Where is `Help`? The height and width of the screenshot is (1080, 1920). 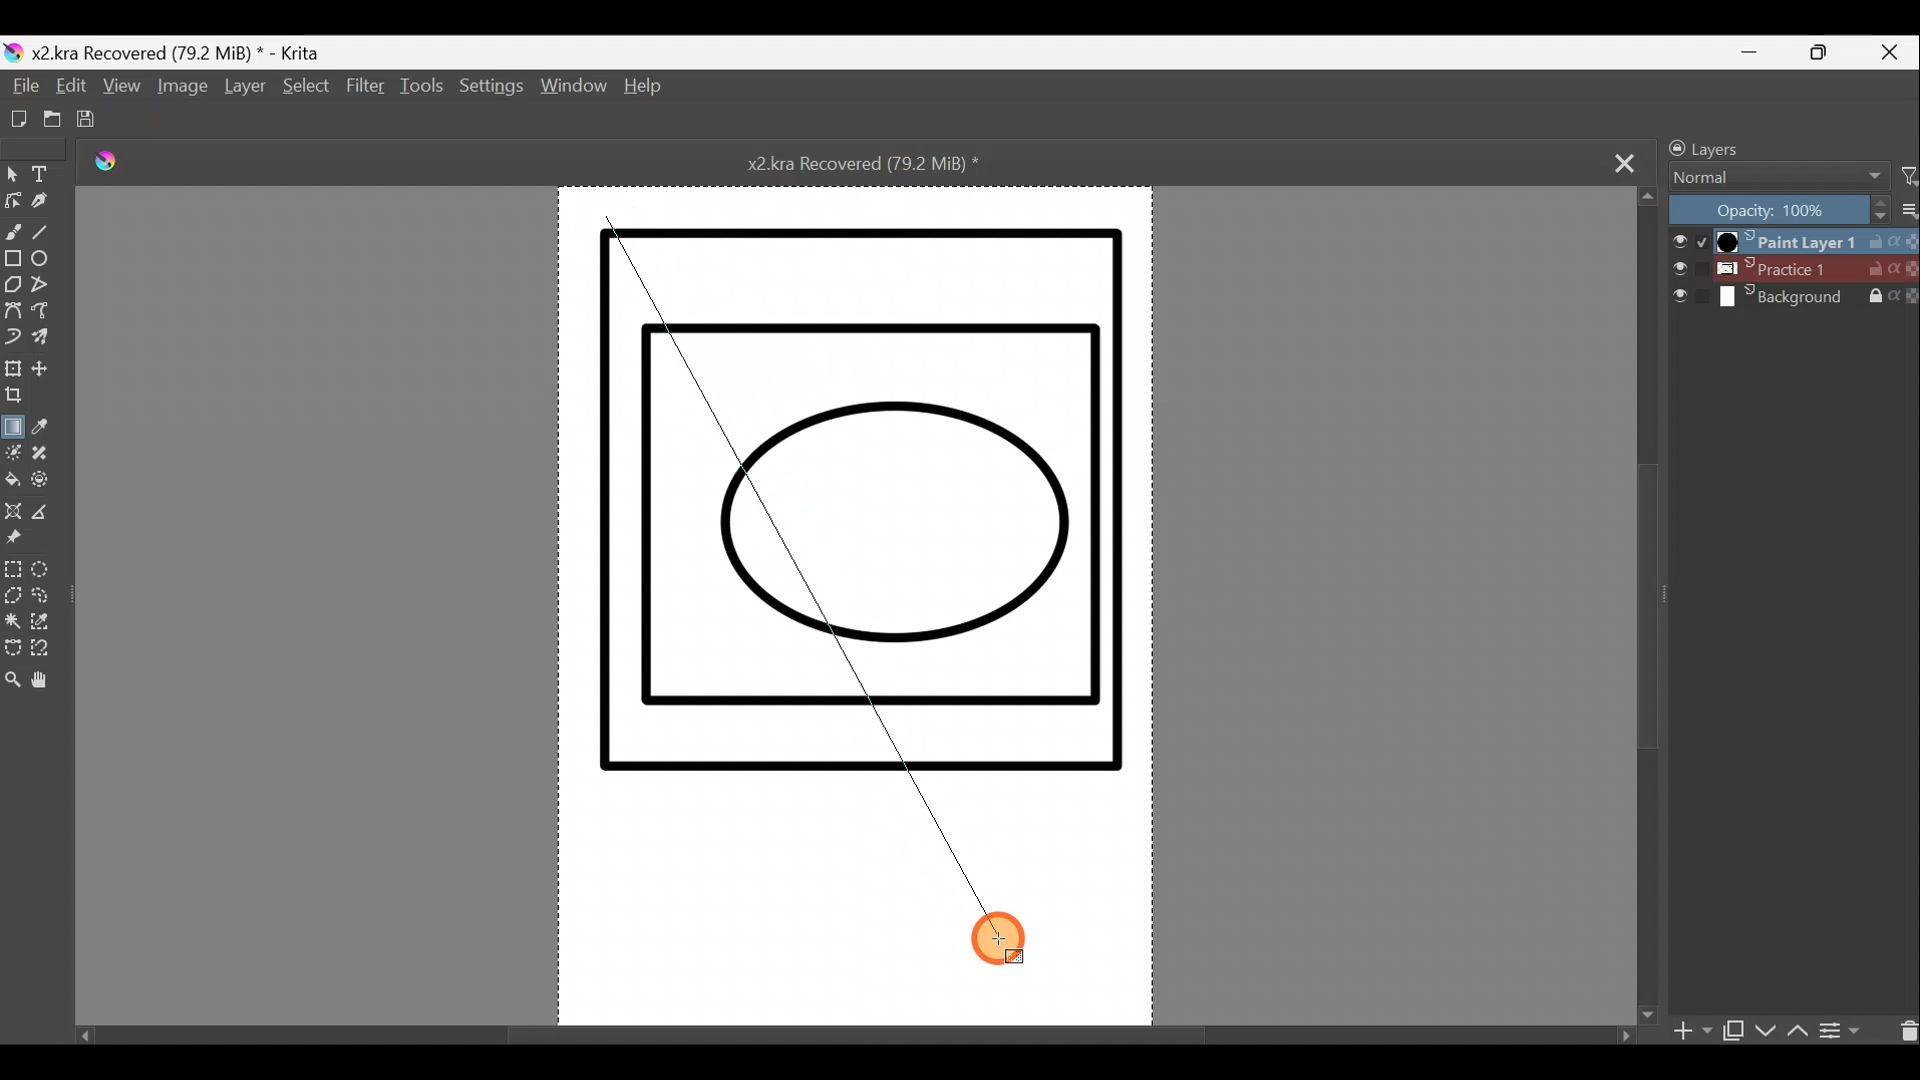 Help is located at coordinates (644, 89).